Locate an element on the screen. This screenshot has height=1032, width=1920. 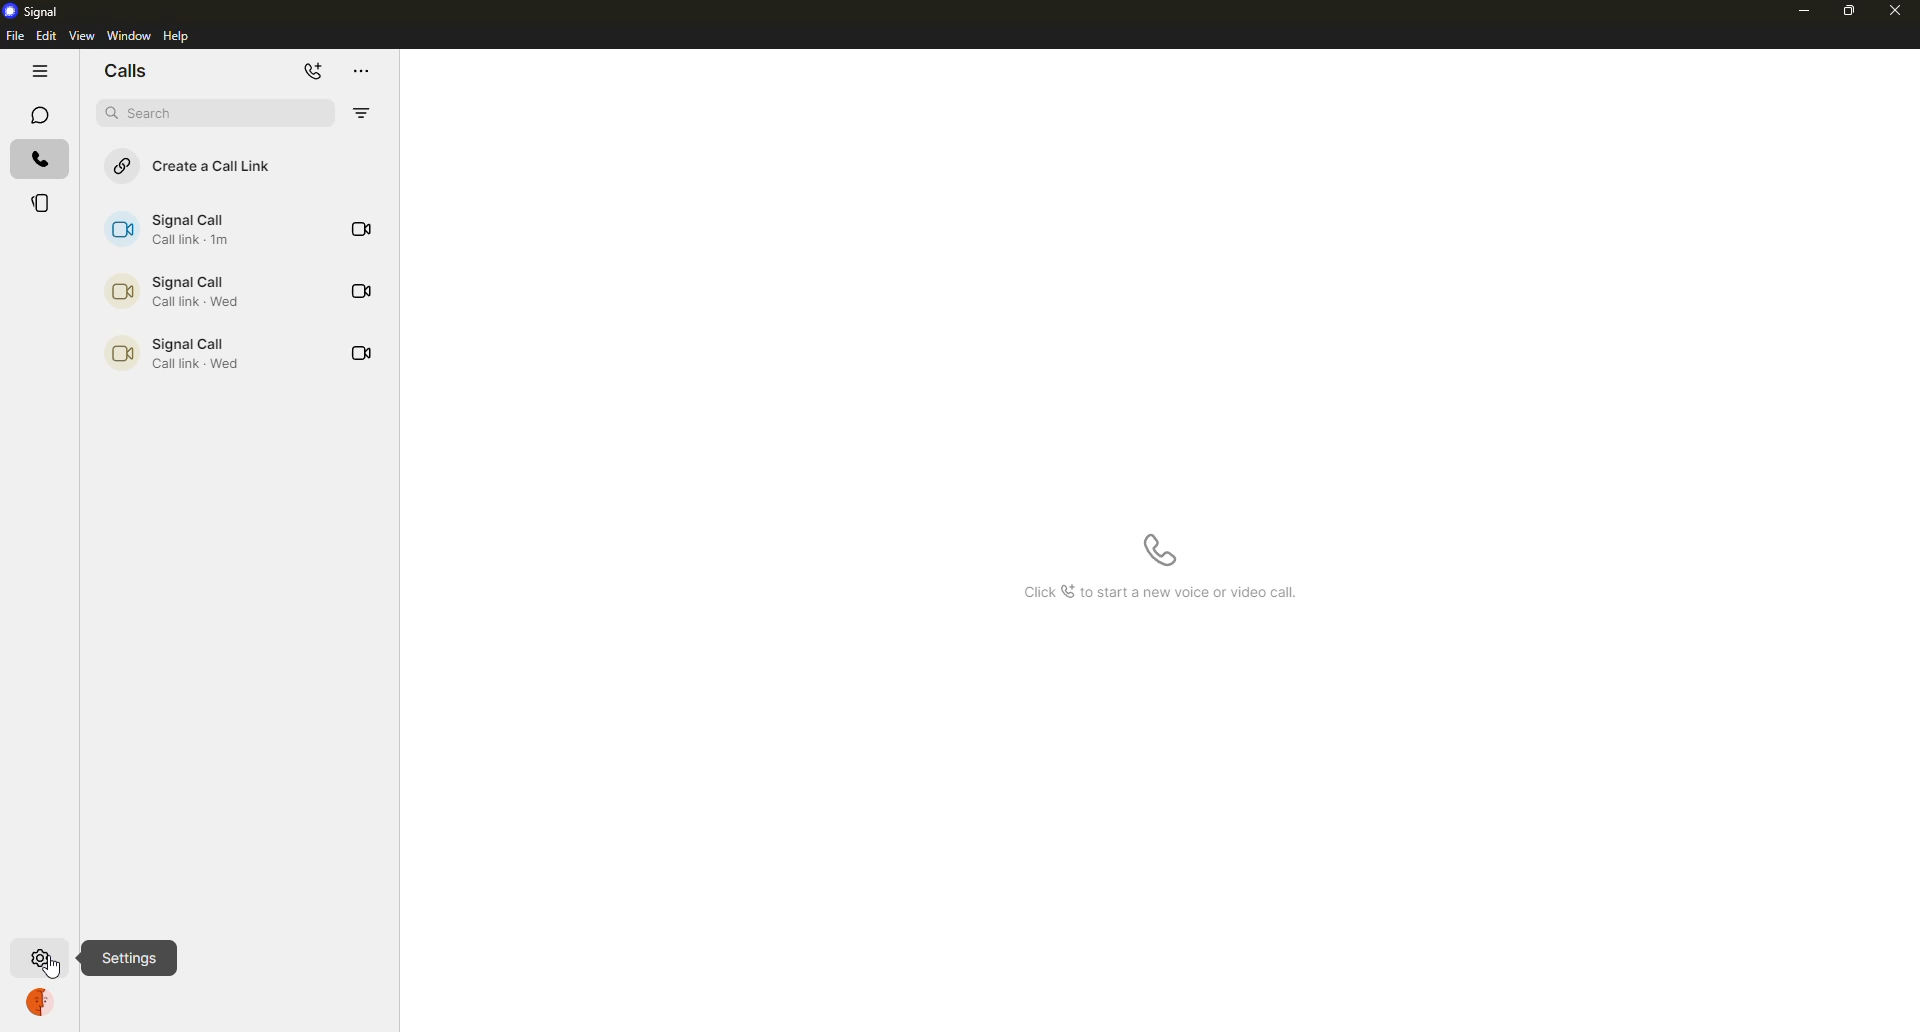
cursor is located at coordinates (55, 964).